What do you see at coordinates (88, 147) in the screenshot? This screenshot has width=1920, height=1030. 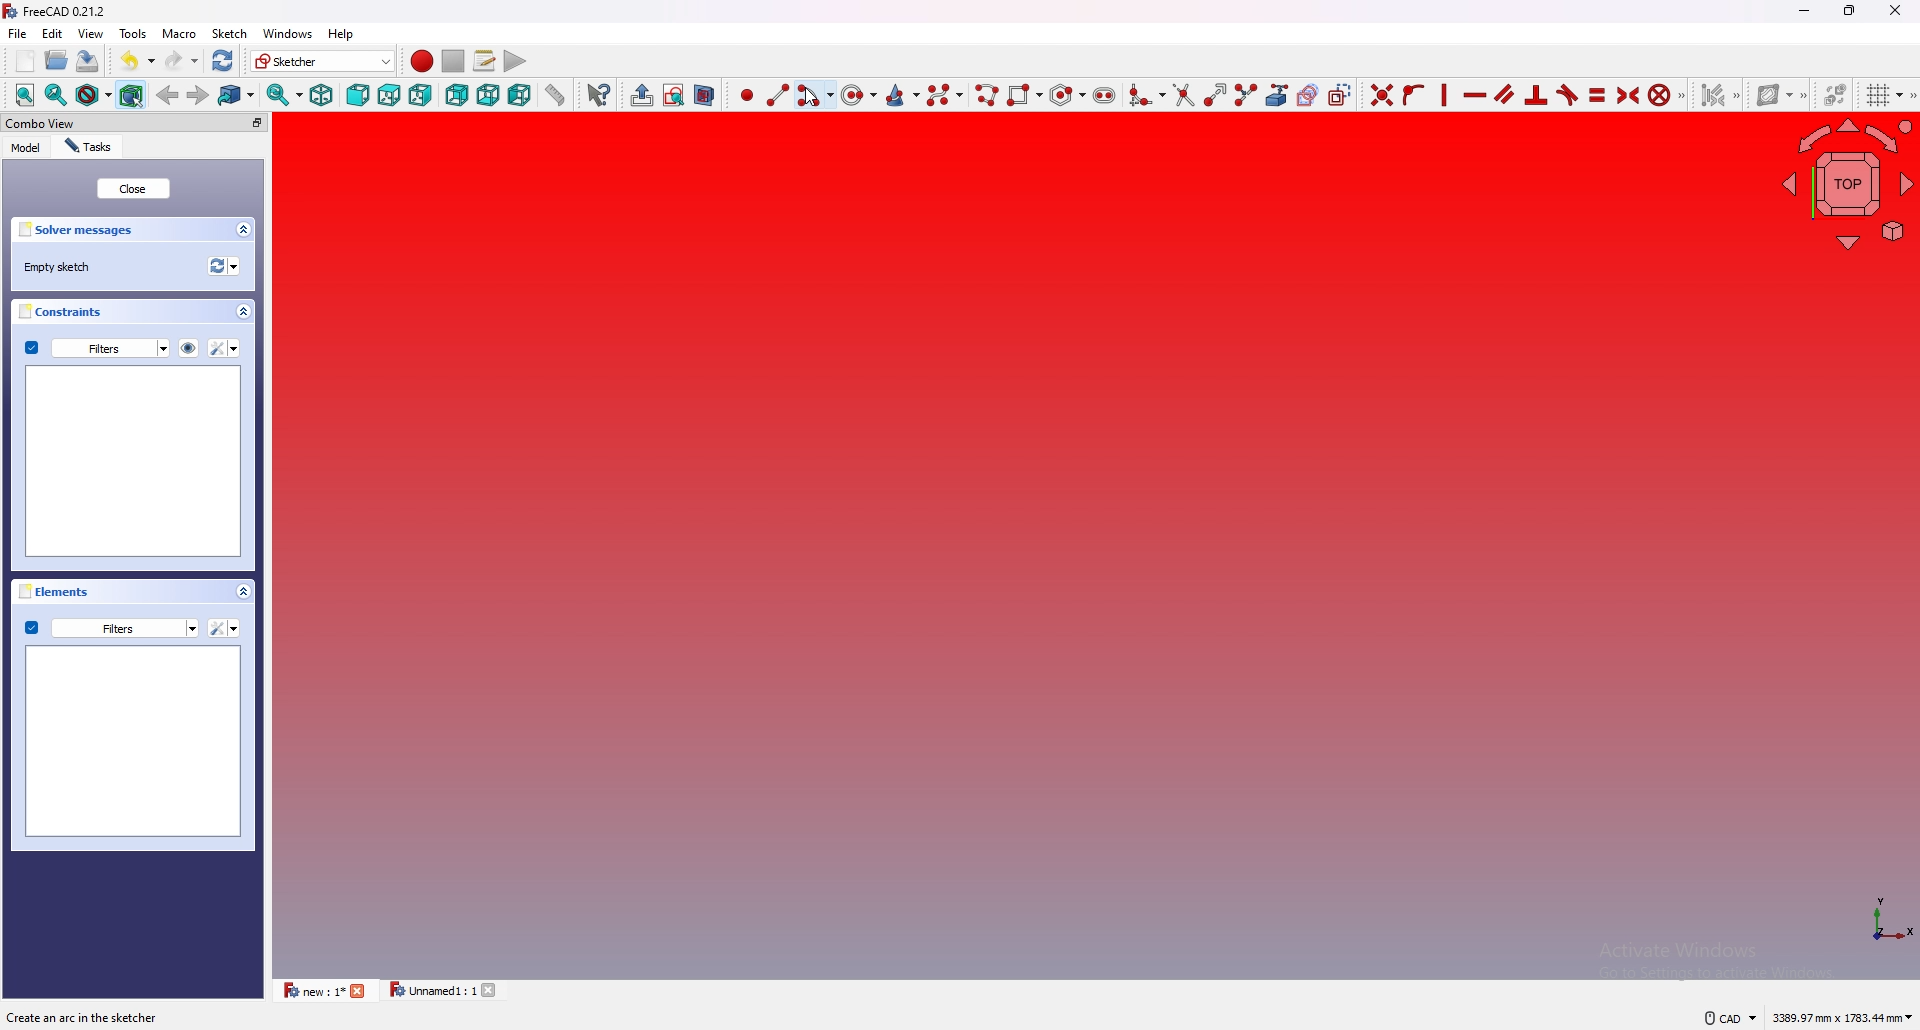 I see `tasks` at bounding box center [88, 147].